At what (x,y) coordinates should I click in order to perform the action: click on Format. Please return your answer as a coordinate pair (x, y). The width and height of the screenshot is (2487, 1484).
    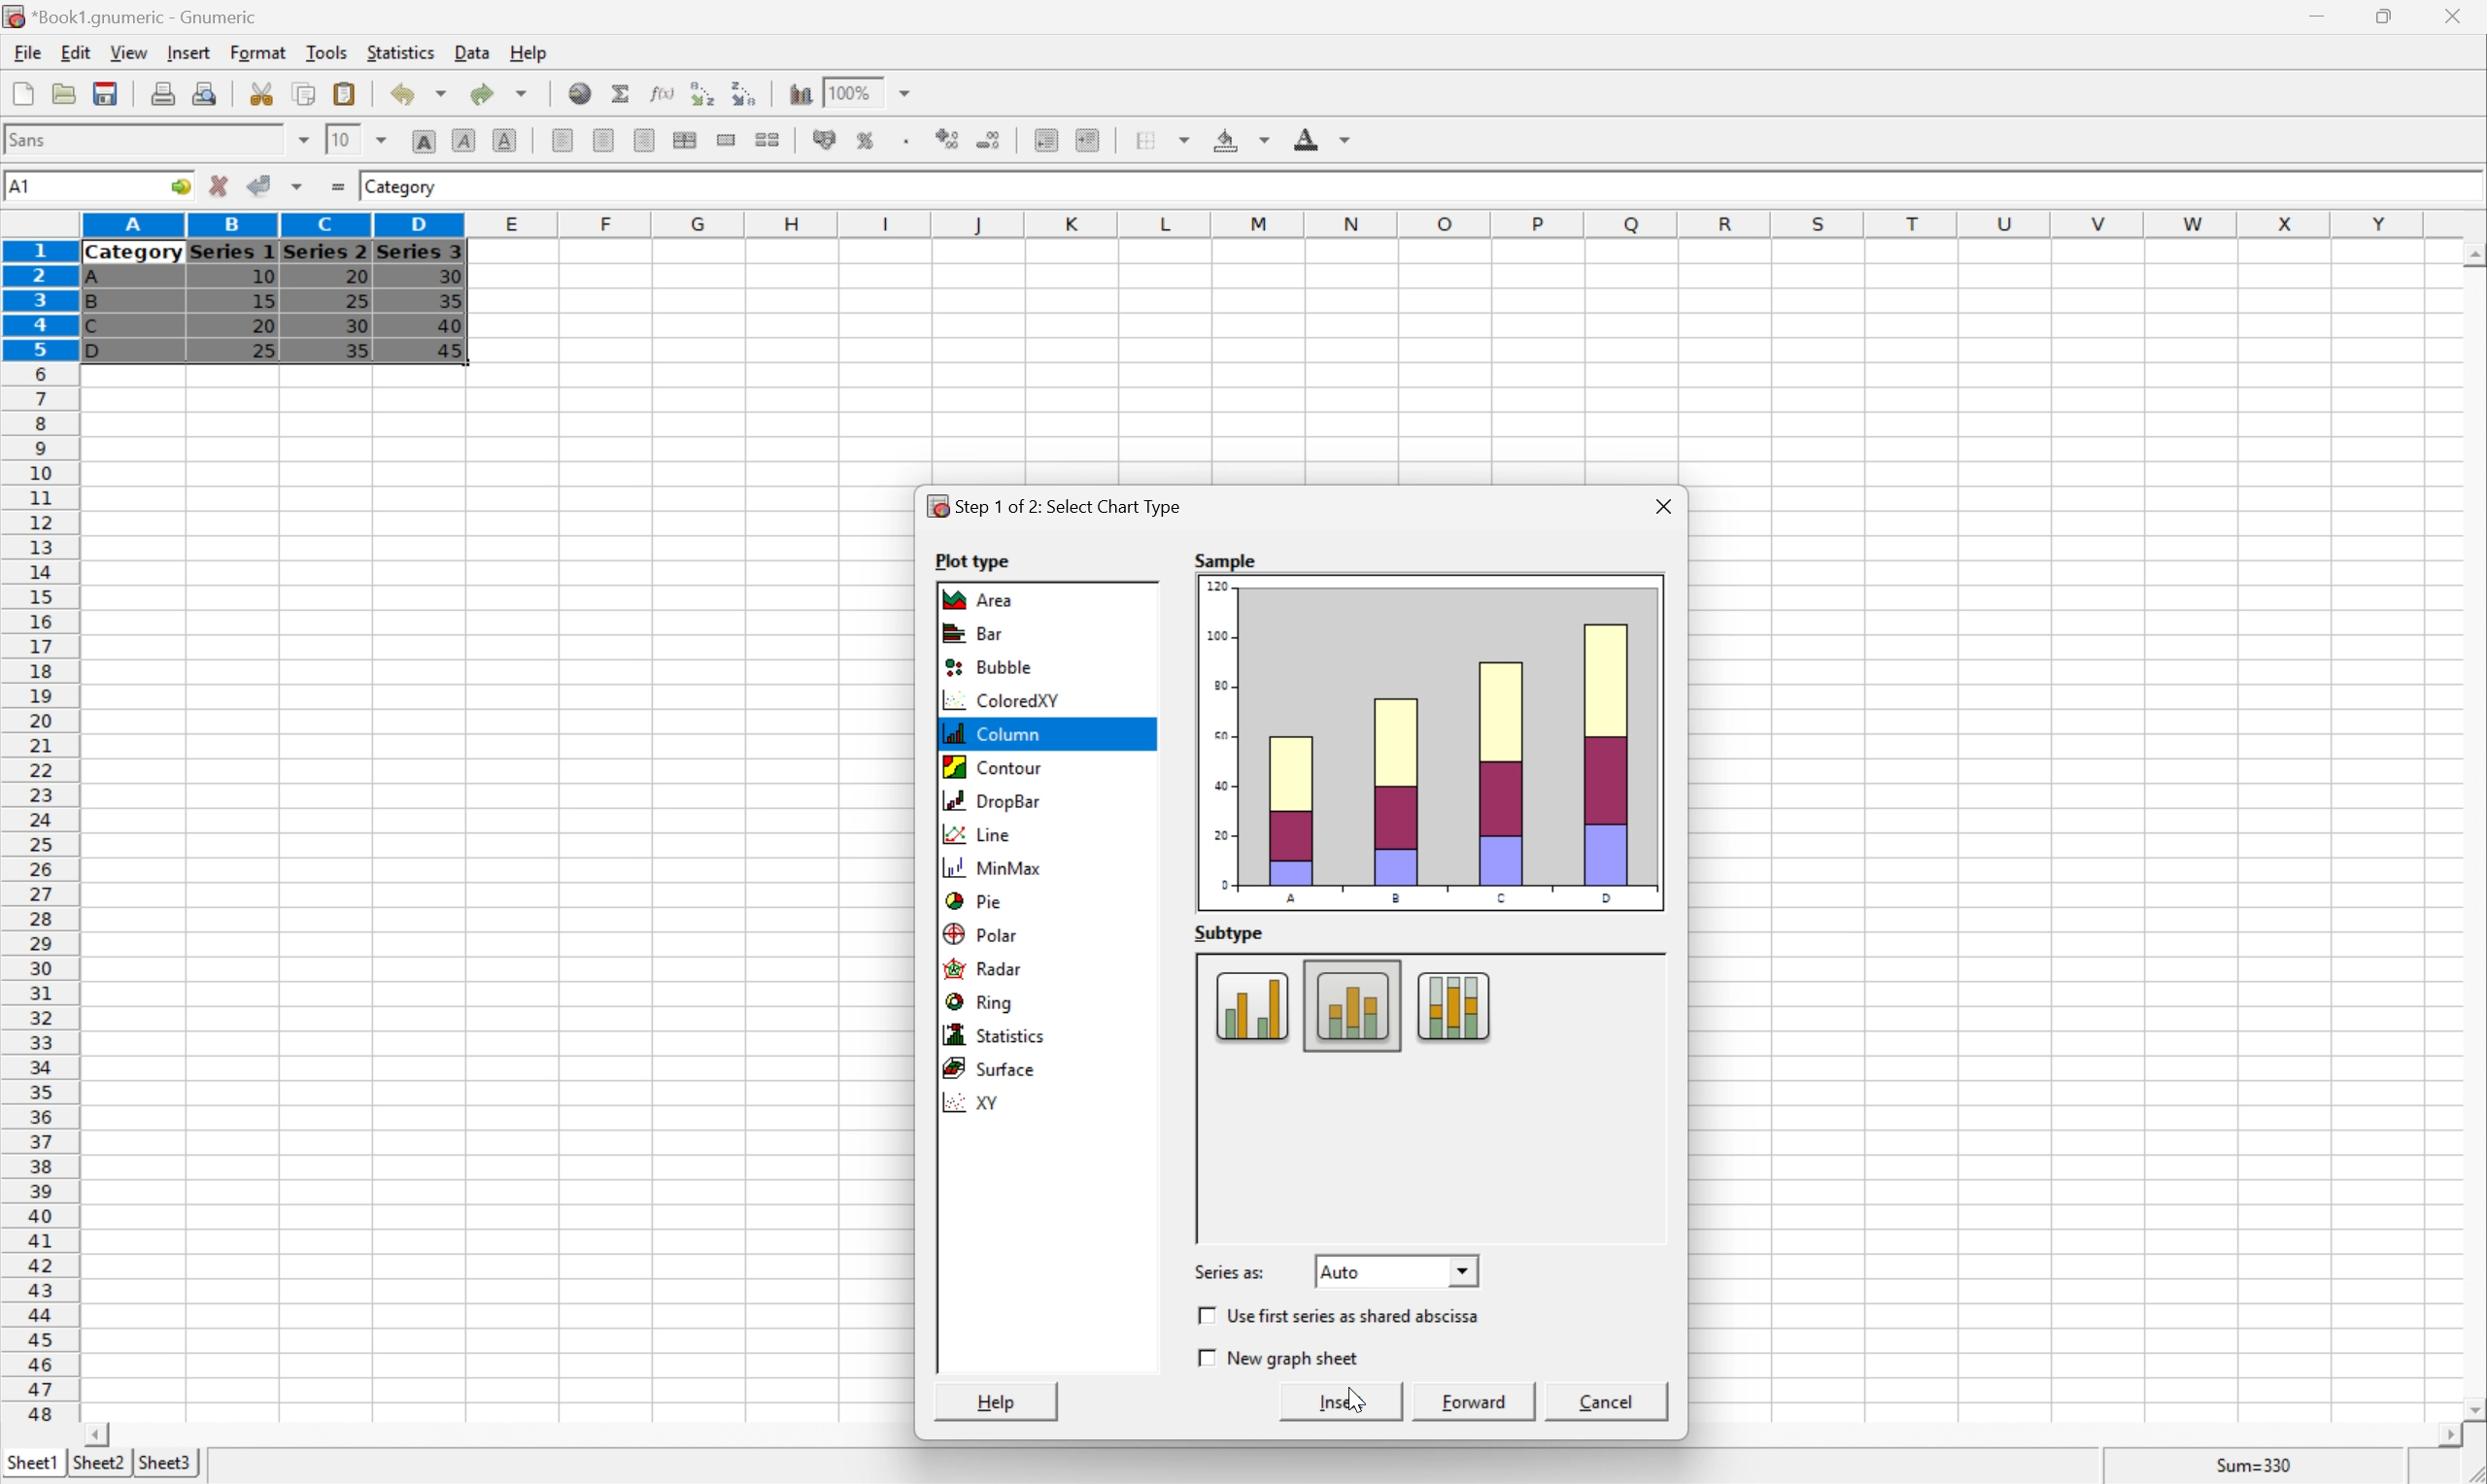
    Looking at the image, I should click on (258, 51).